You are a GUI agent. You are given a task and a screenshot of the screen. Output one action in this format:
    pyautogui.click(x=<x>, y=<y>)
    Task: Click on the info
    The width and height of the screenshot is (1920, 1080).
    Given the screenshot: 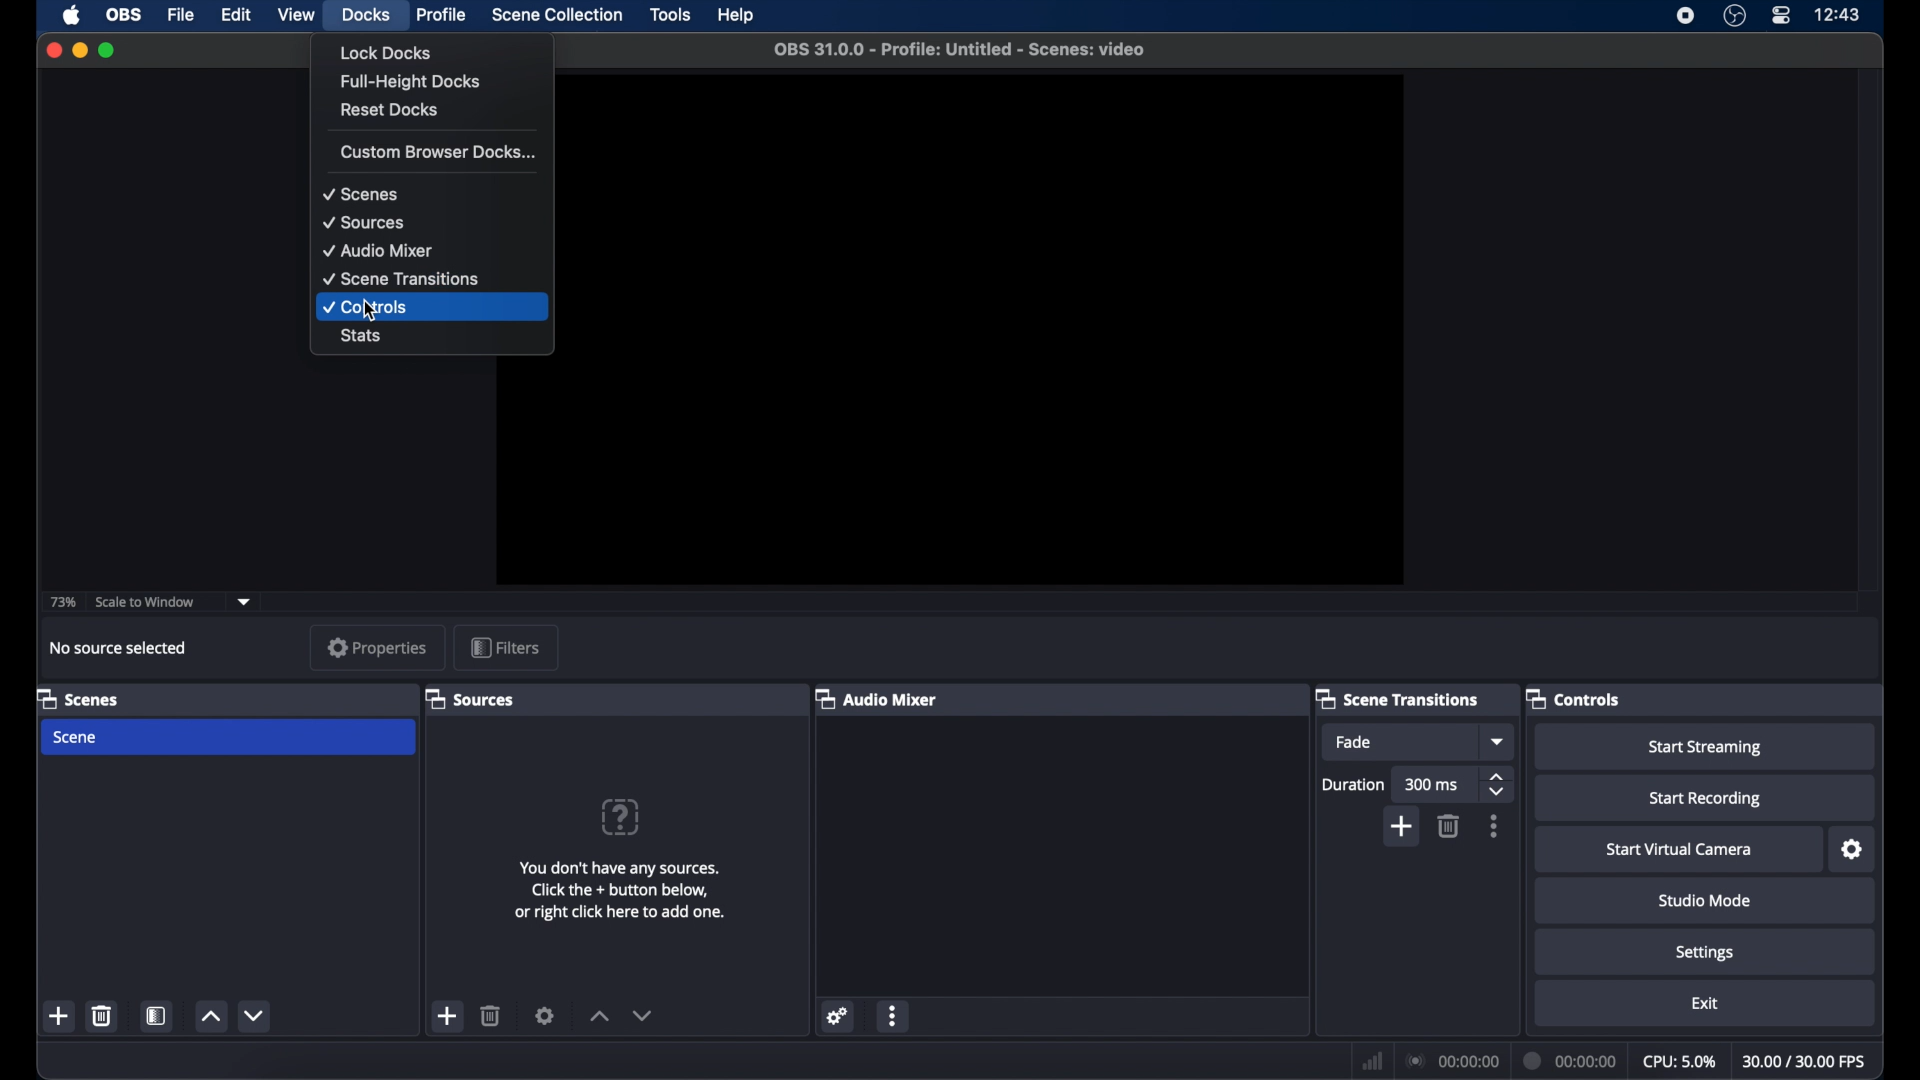 What is the action you would take?
    pyautogui.click(x=620, y=890)
    